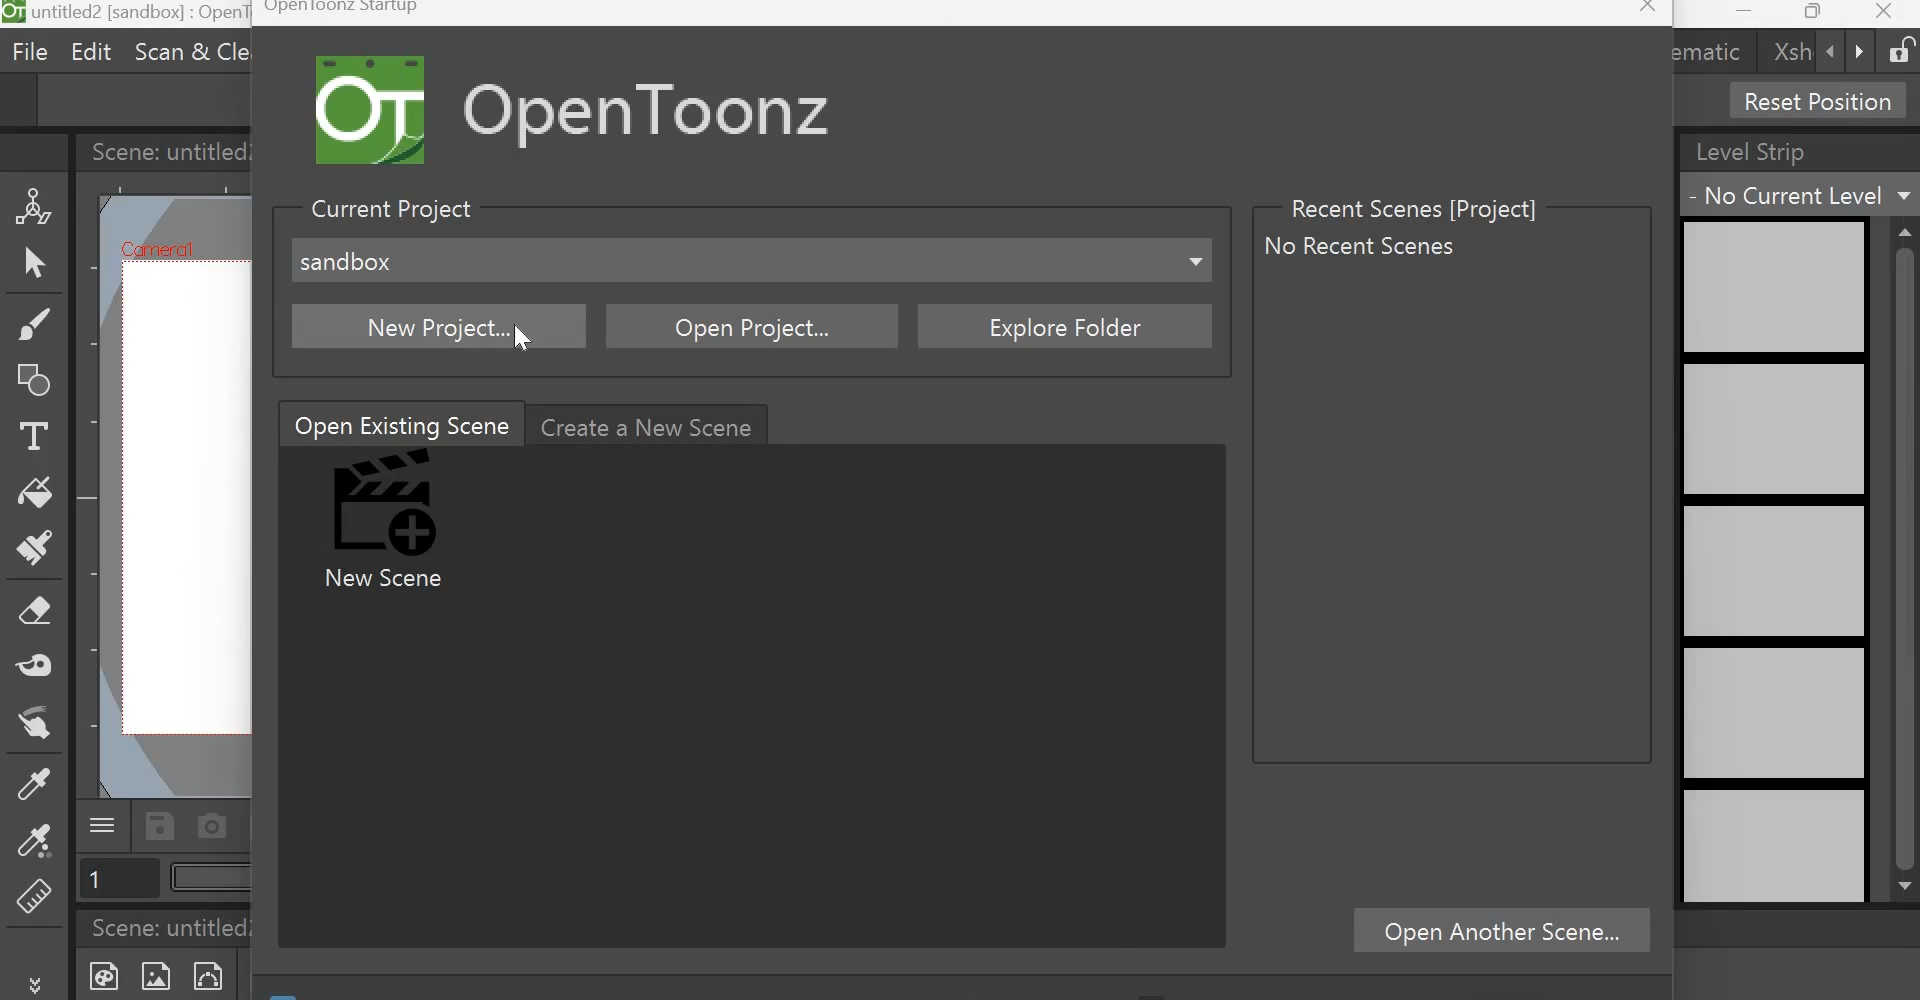 The height and width of the screenshot is (1000, 1920). What do you see at coordinates (1900, 882) in the screenshot?
I see `scroll down` at bounding box center [1900, 882].